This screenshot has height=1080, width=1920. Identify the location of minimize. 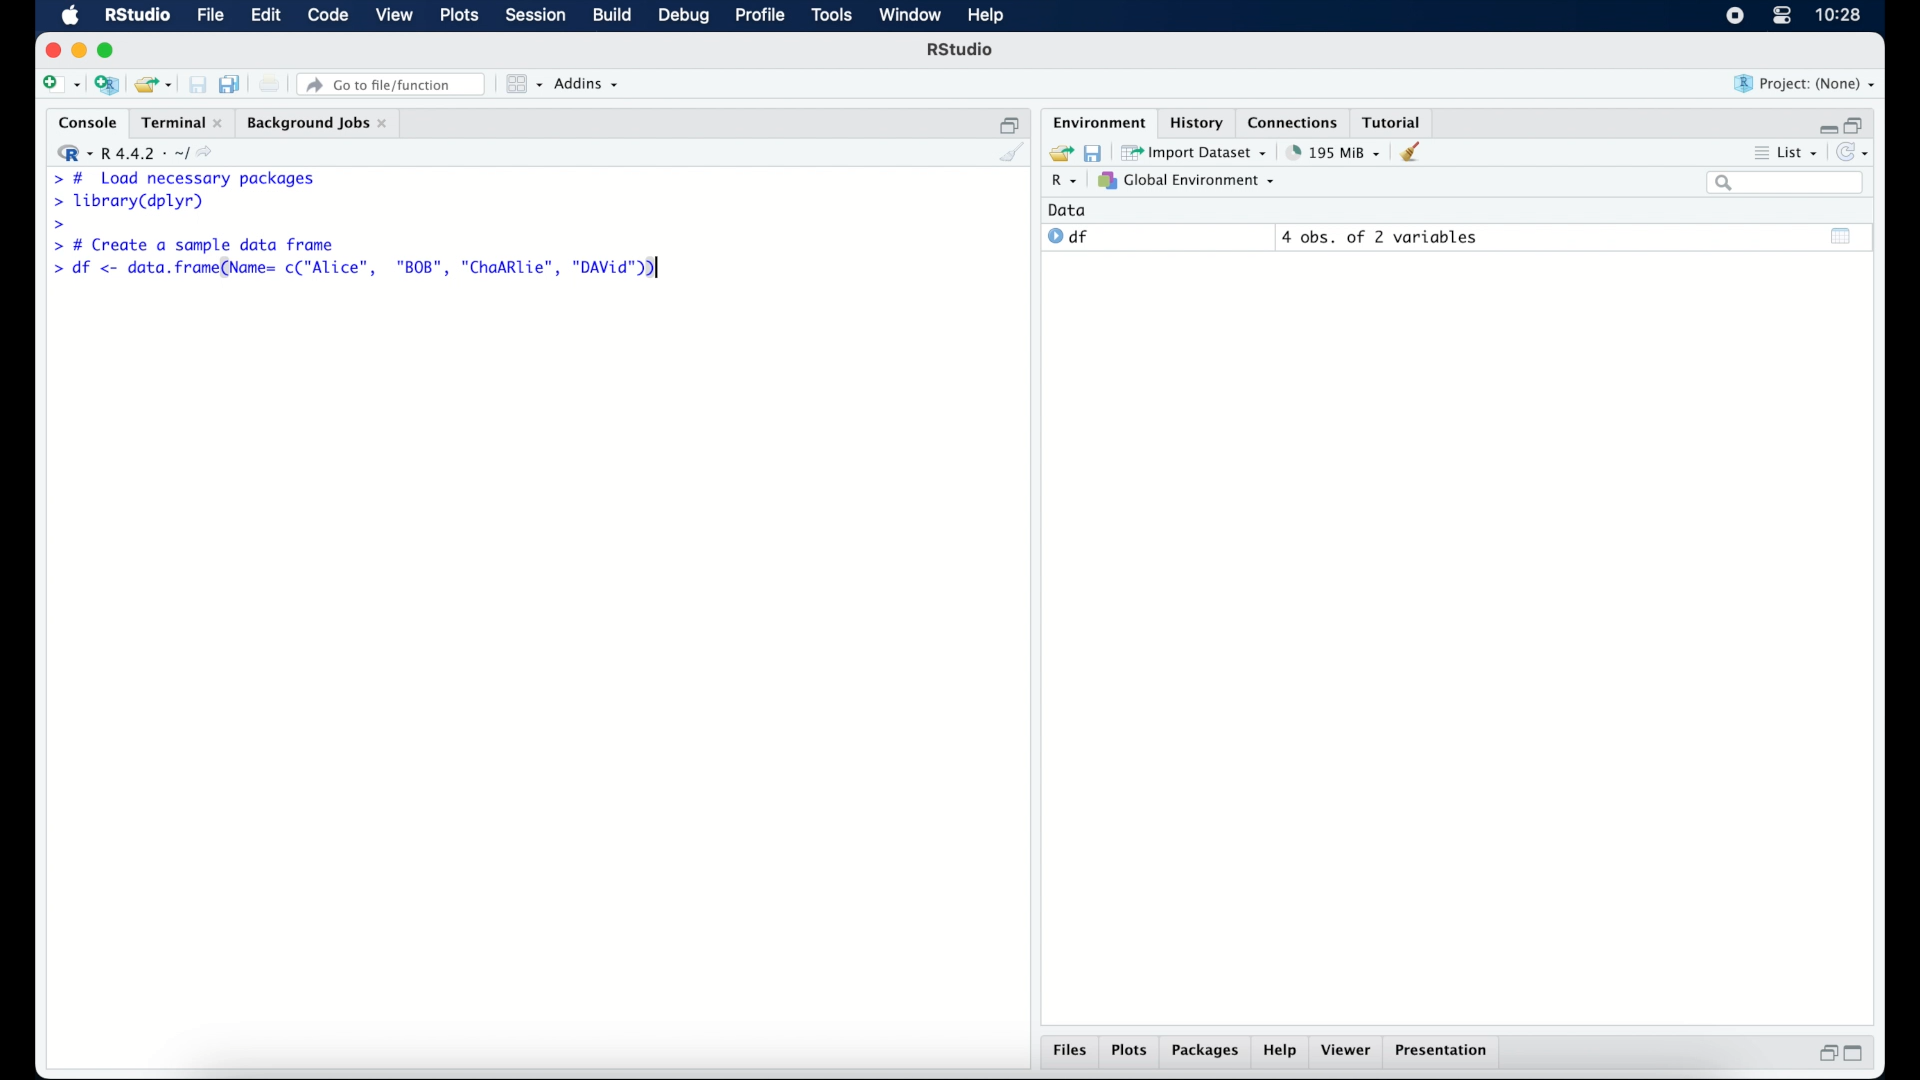
(1825, 124).